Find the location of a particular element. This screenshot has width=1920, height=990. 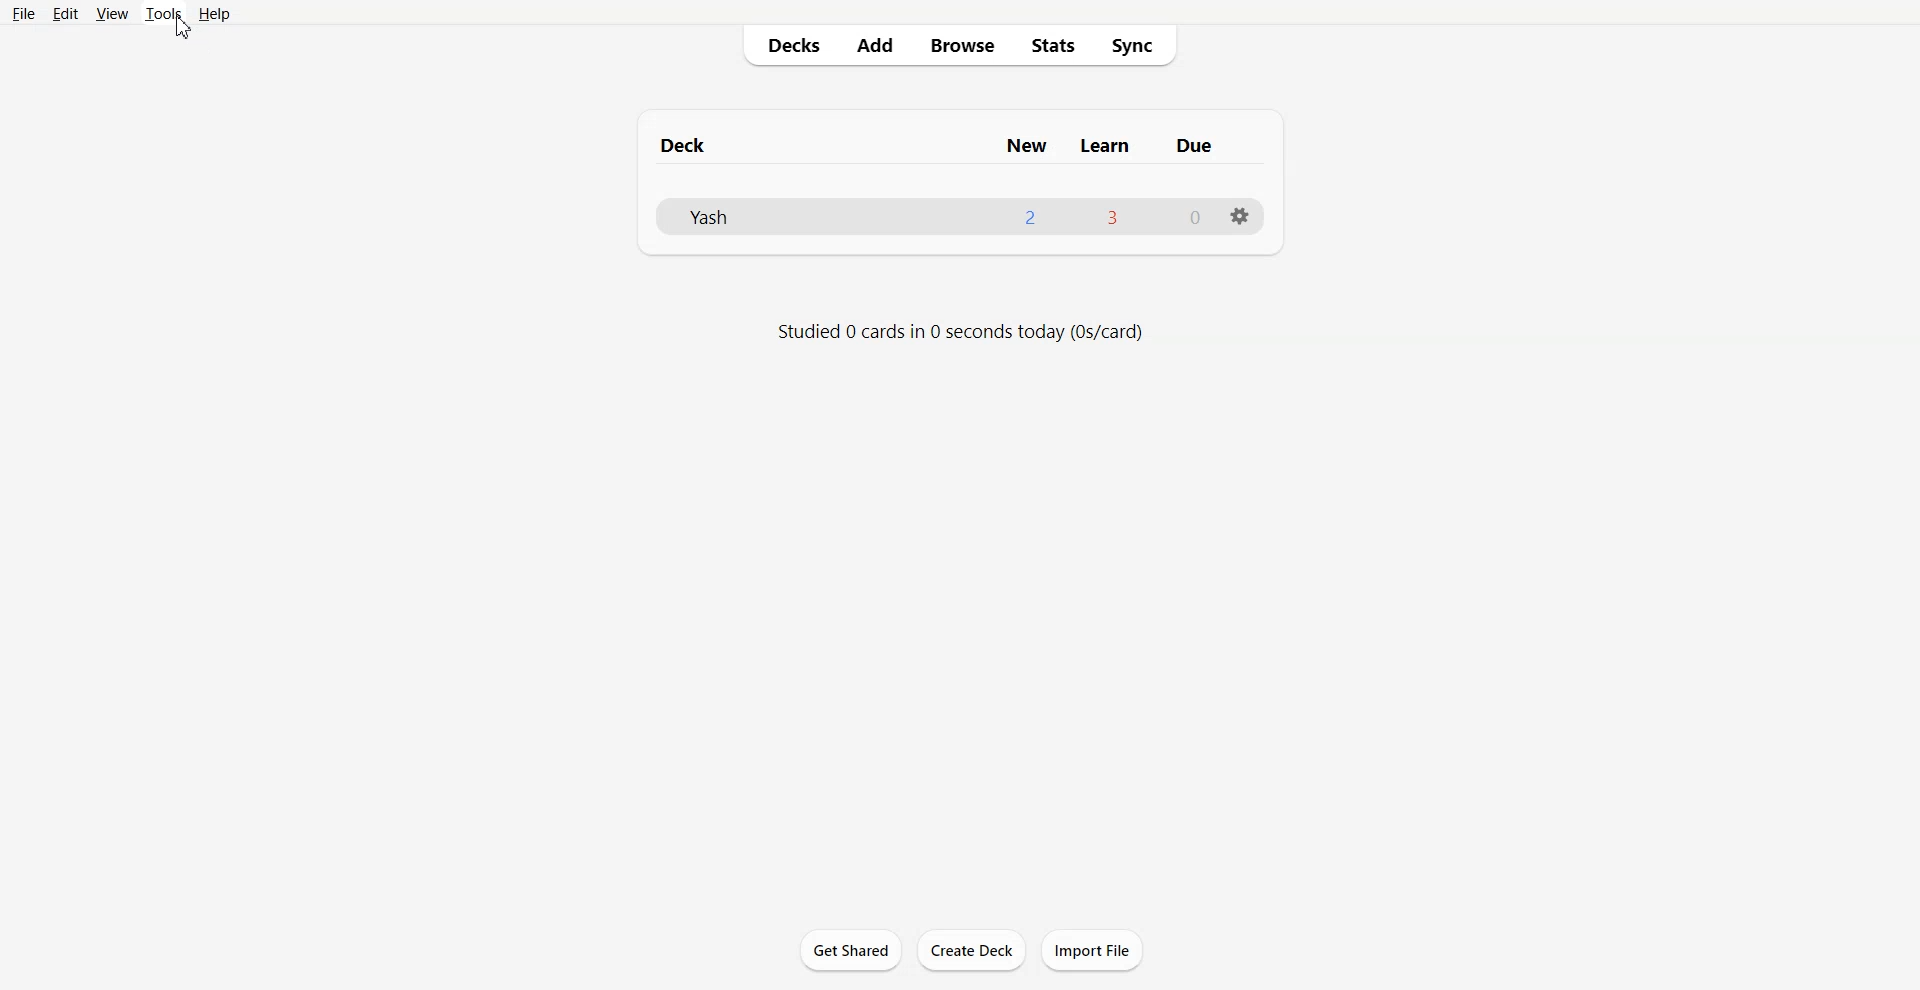

Decks is located at coordinates (787, 45).